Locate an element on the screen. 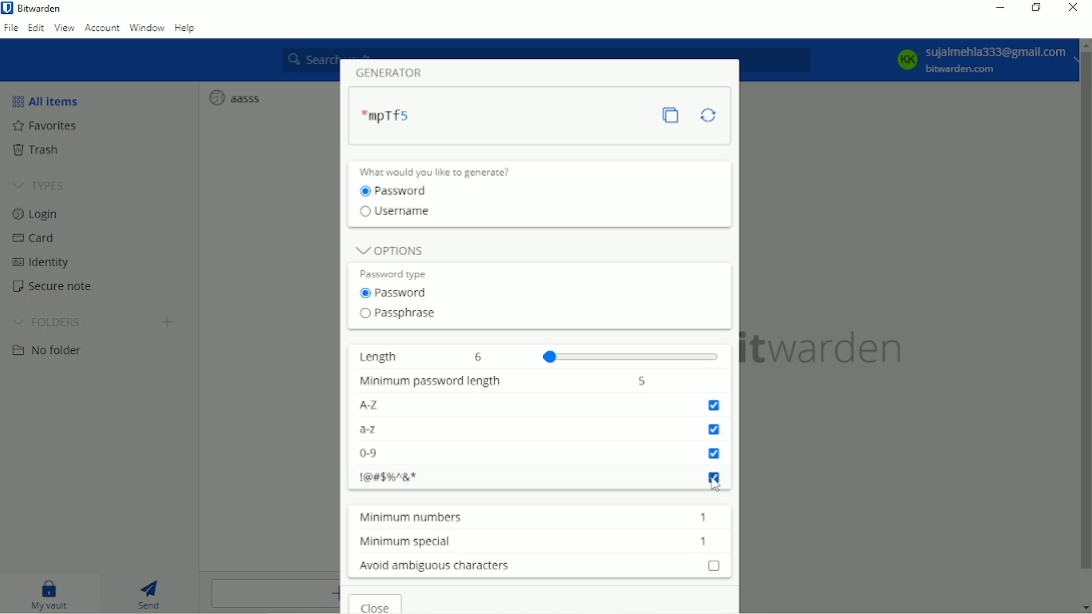 This screenshot has width=1092, height=614. Generator is located at coordinates (398, 72).